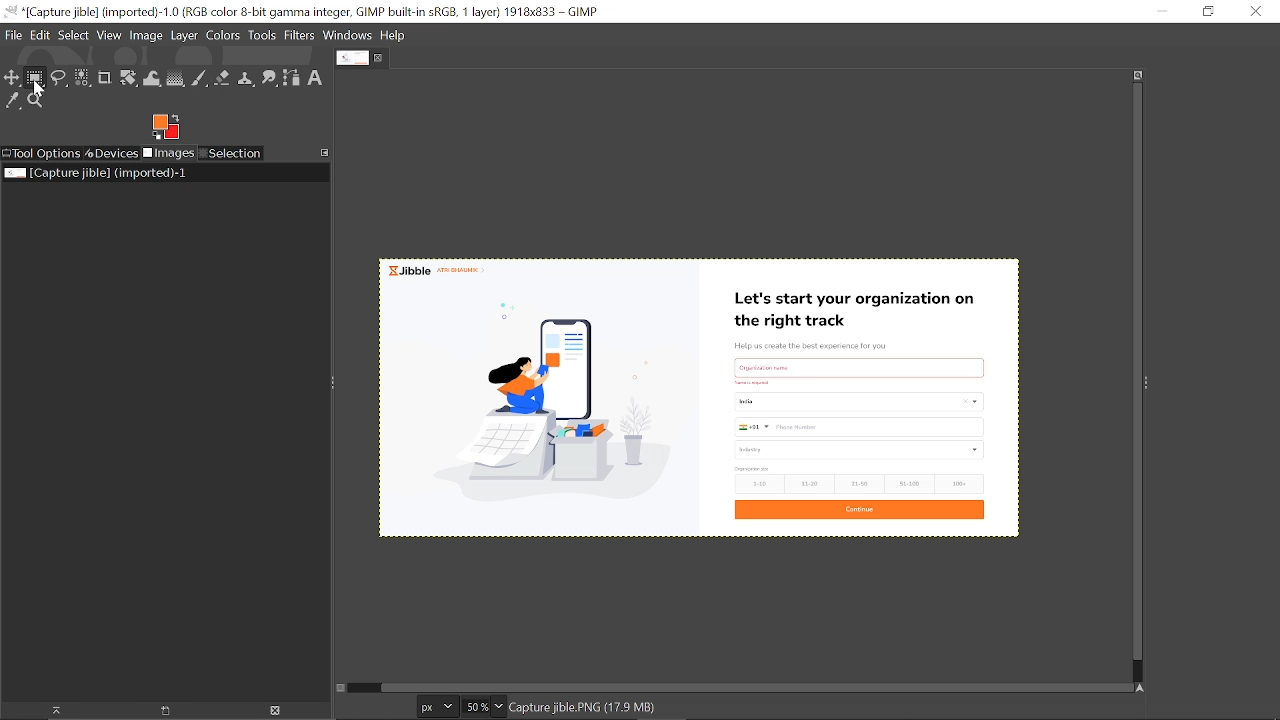  Describe the element at coordinates (959, 484) in the screenshot. I see `100+` at that location.